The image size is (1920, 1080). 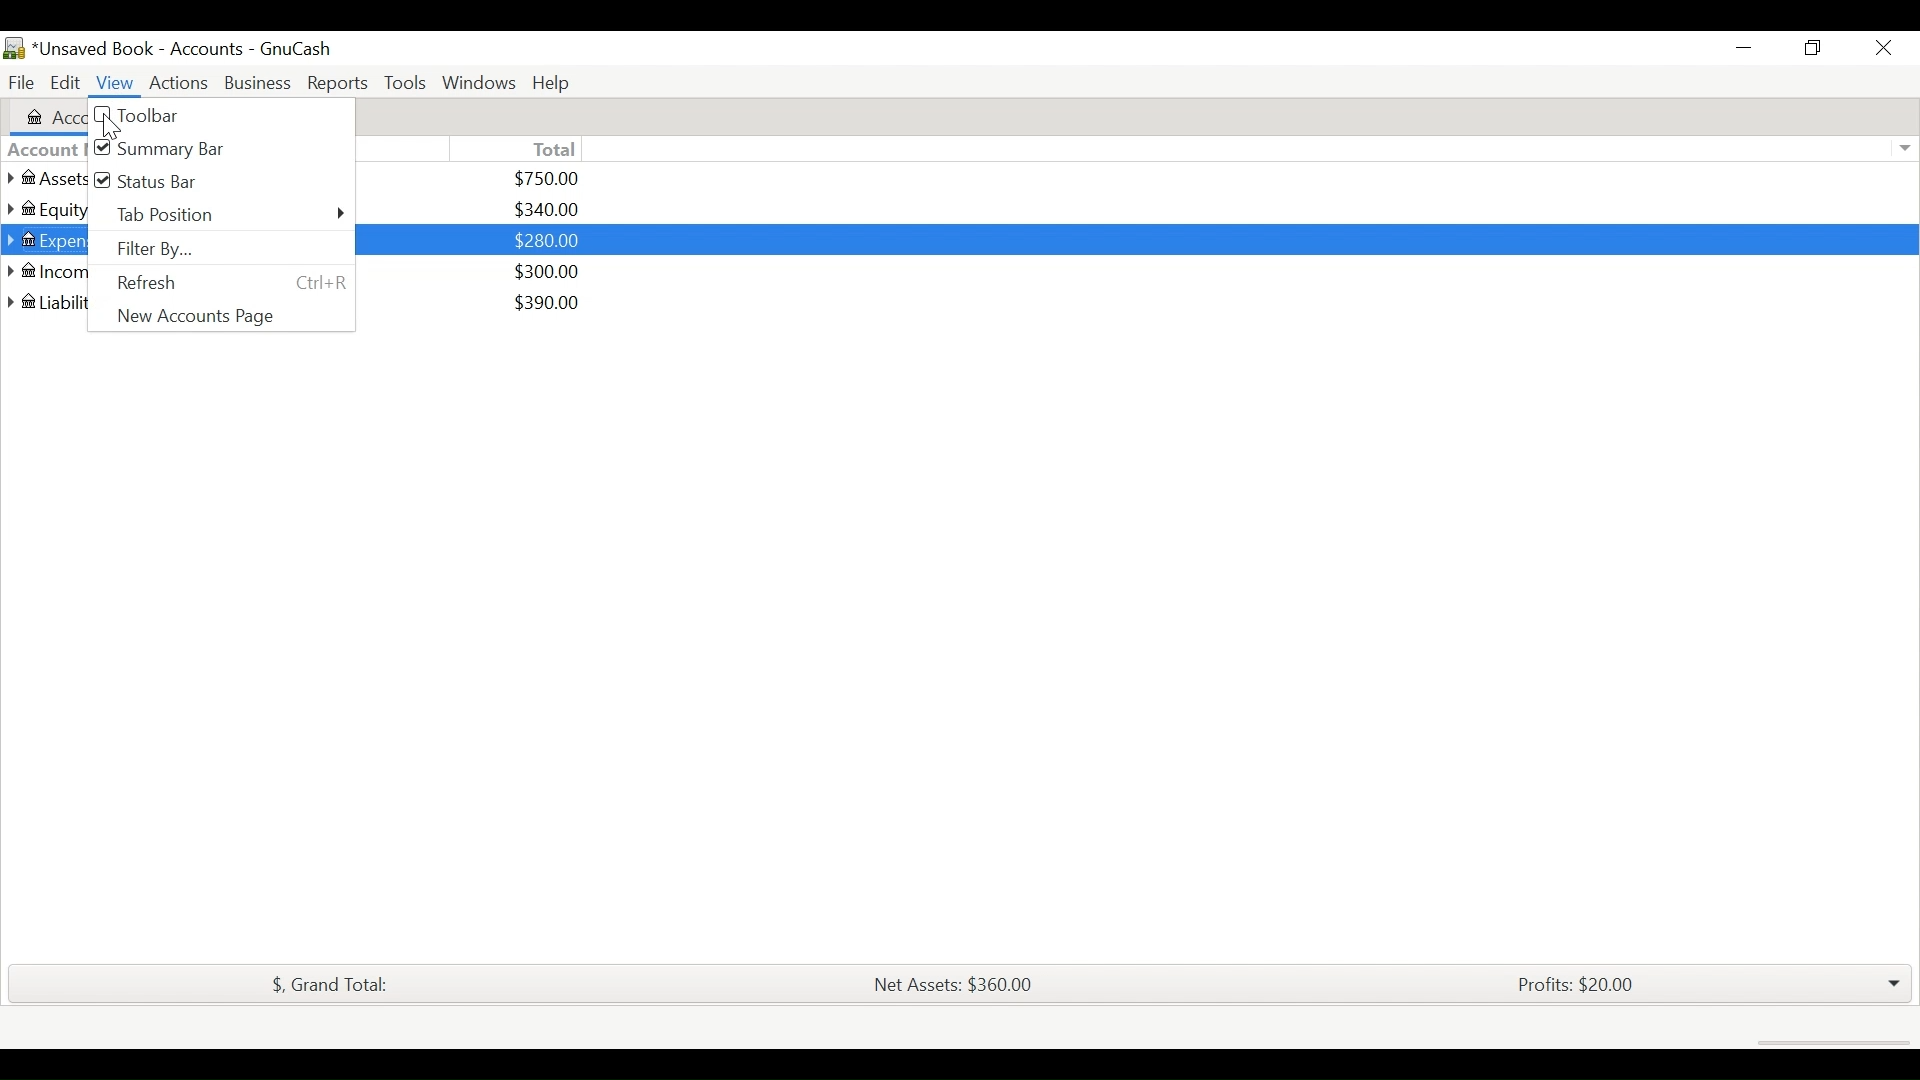 What do you see at coordinates (301, 51) in the screenshot?
I see `GnuCash` at bounding box center [301, 51].